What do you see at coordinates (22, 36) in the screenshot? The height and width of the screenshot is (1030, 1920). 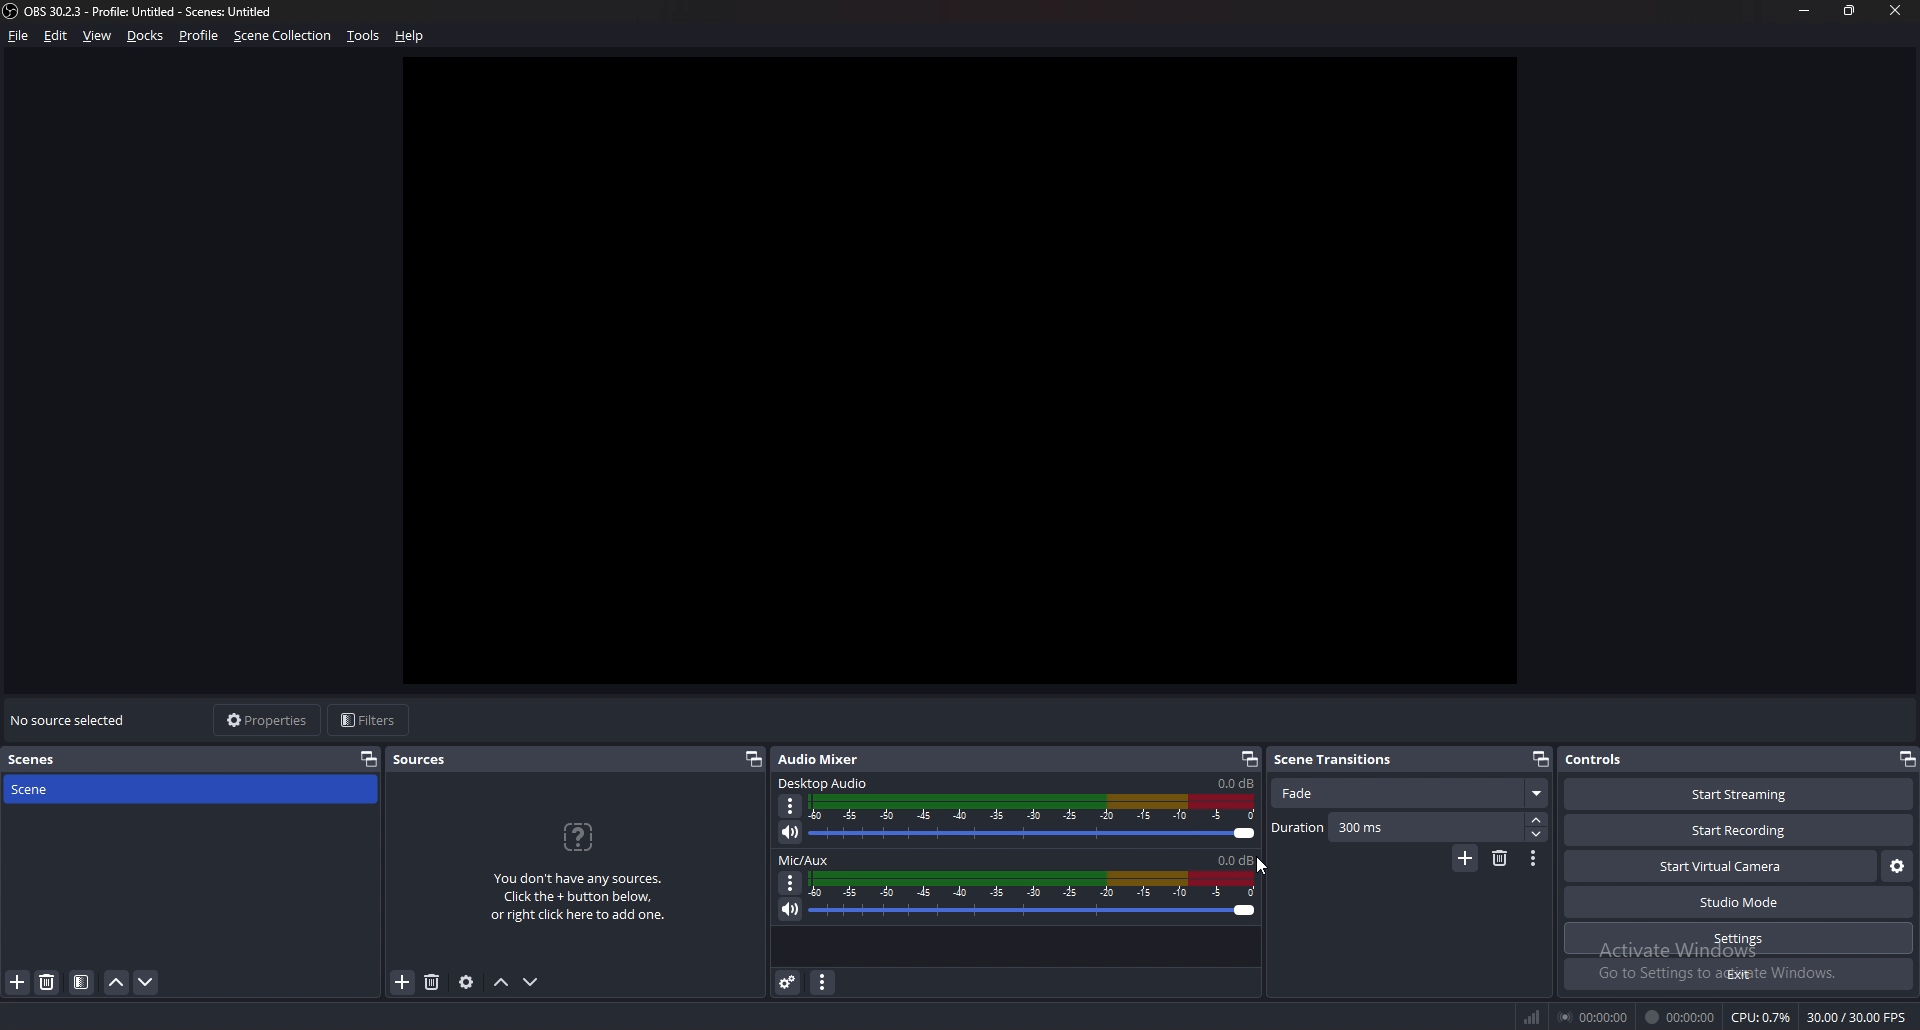 I see `file` at bounding box center [22, 36].